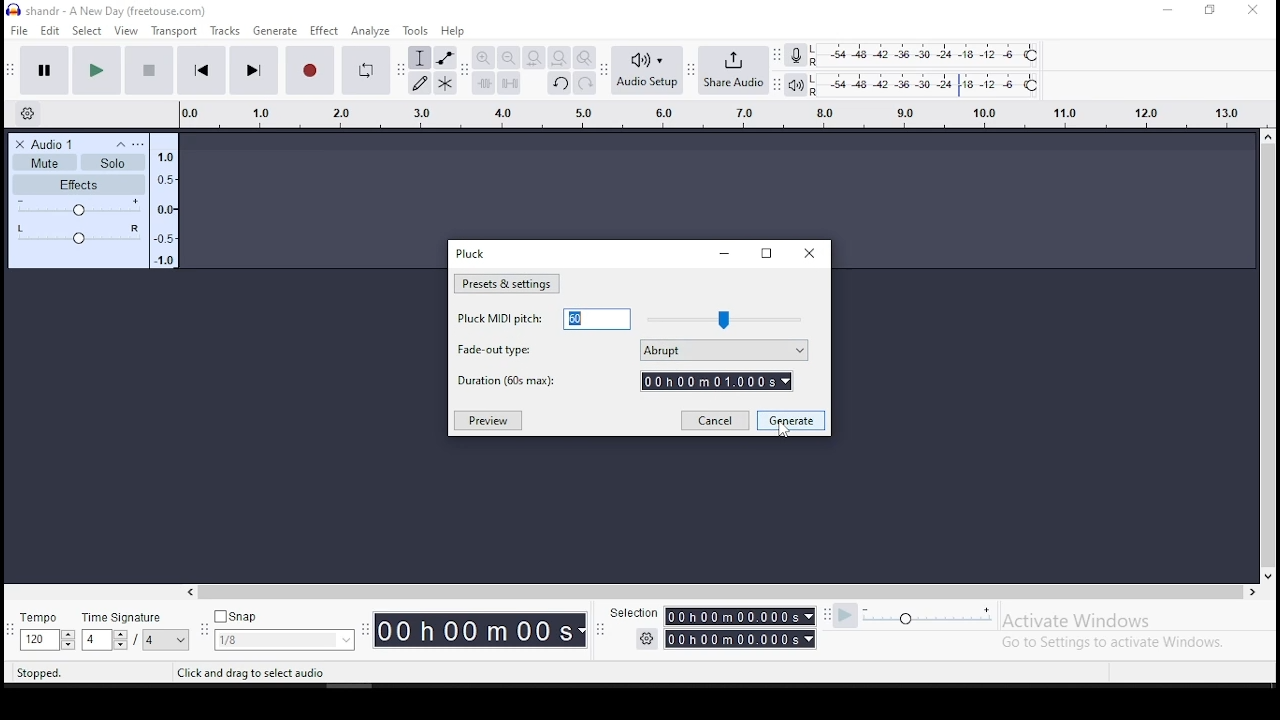  I want to click on fade out type, so click(631, 350).